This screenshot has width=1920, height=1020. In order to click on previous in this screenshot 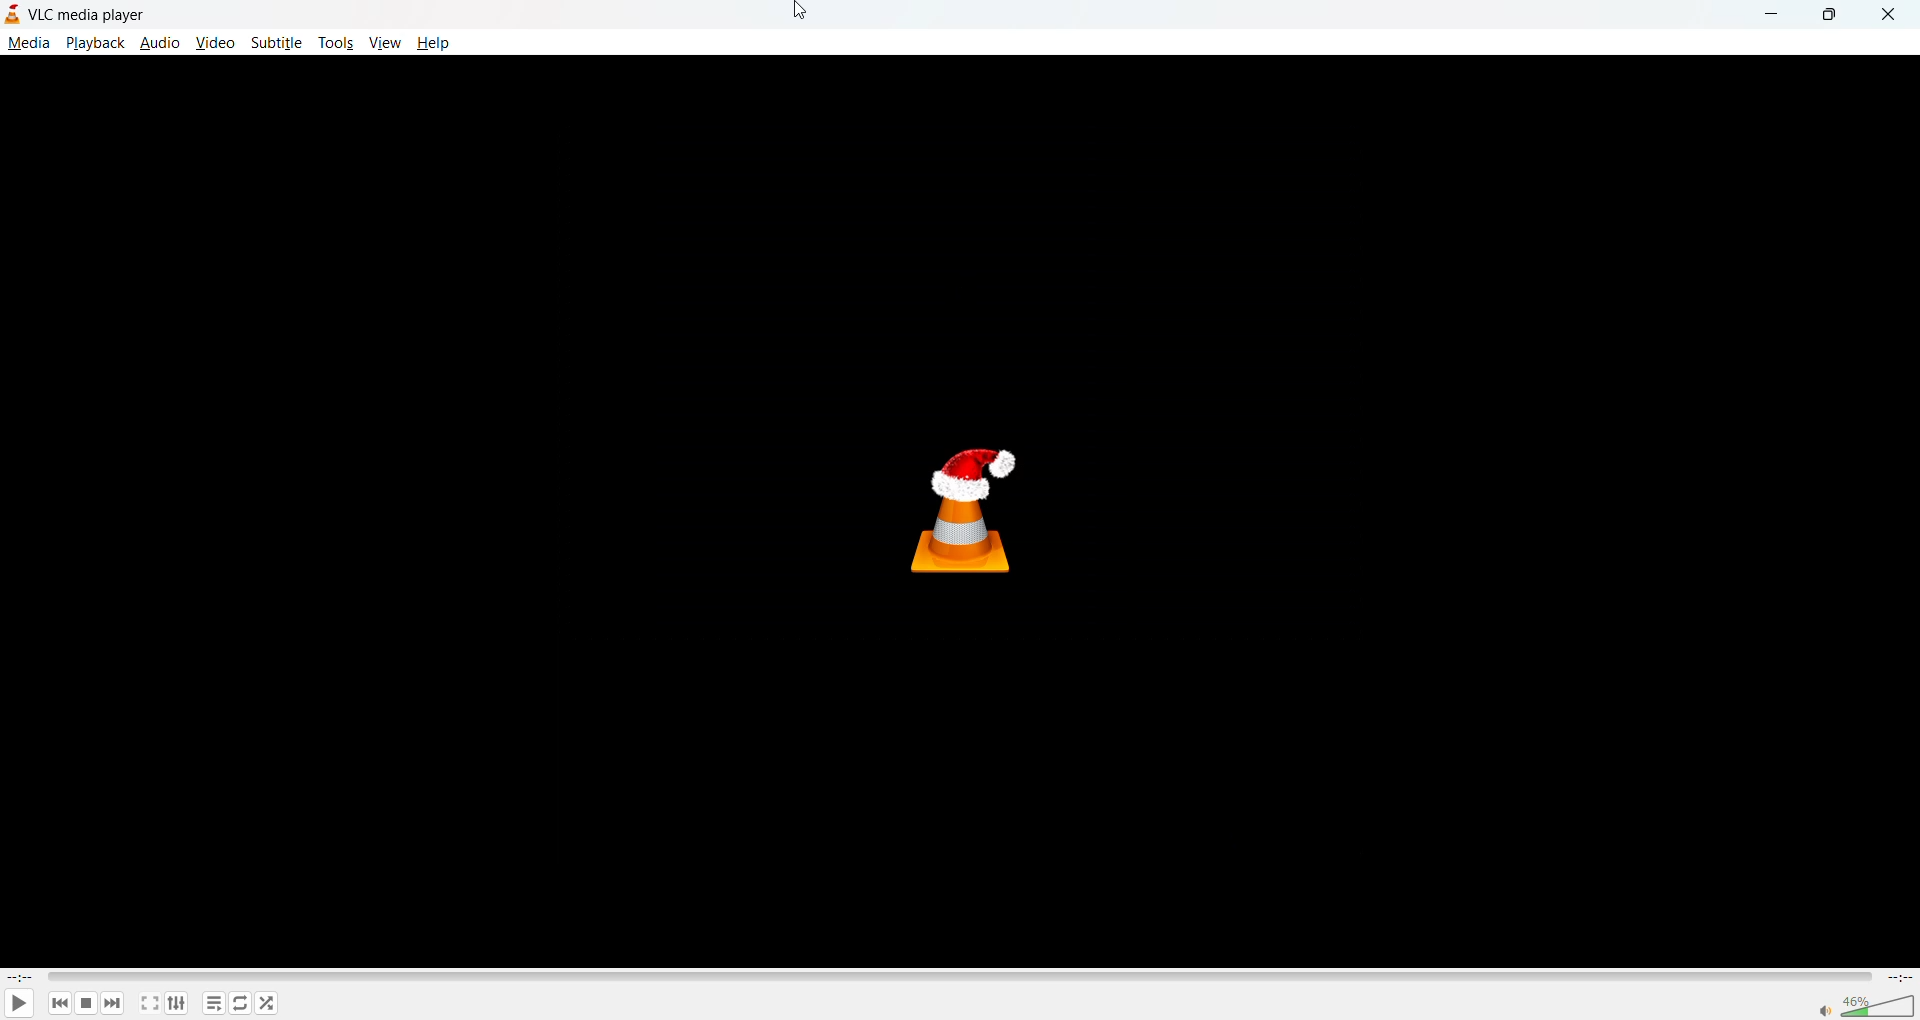, I will do `click(58, 1003)`.